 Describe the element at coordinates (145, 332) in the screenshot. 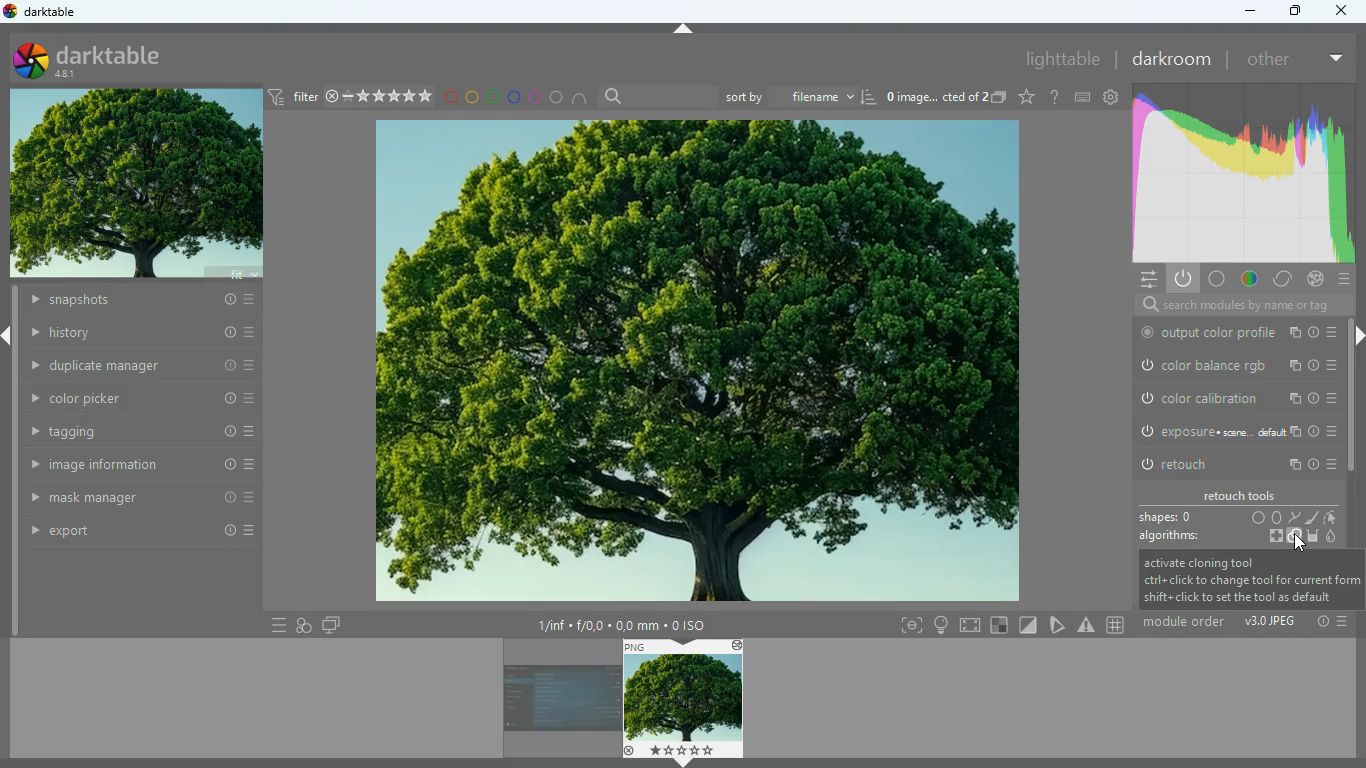

I see `history` at that location.